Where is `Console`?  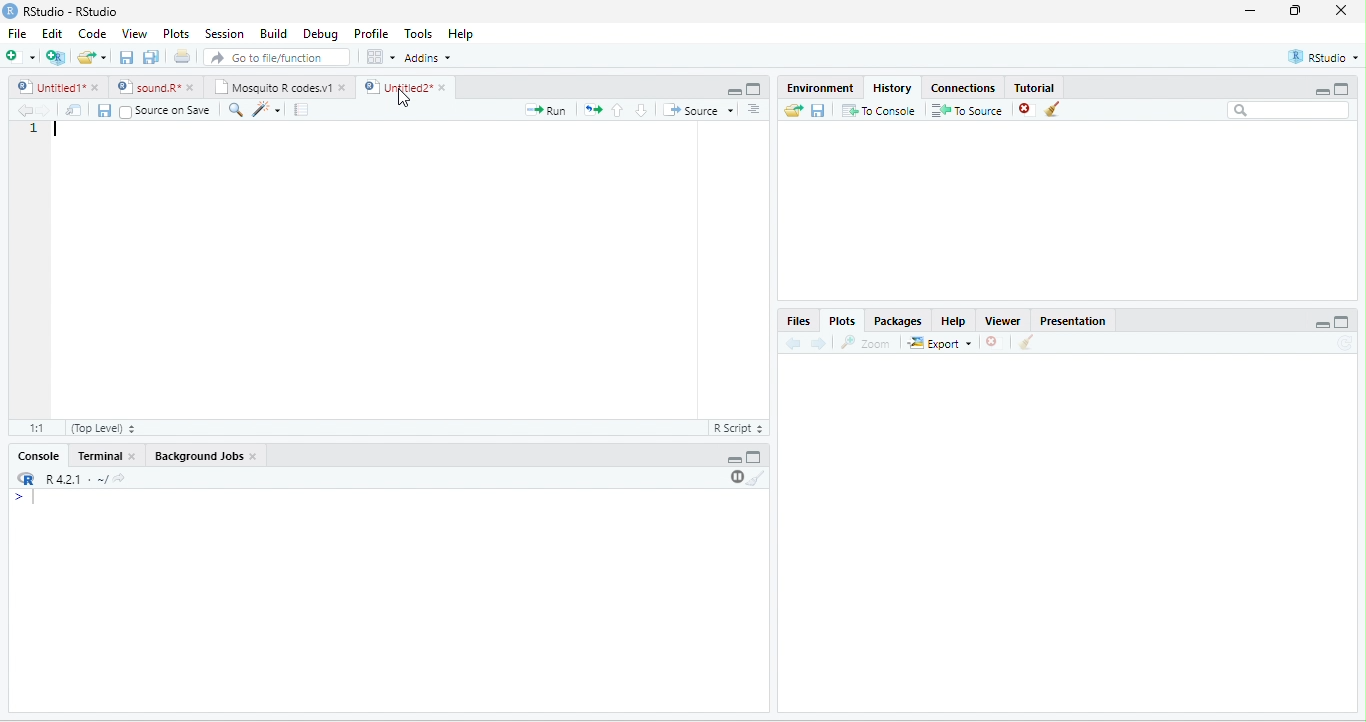
Console is located at coordinates (38, 455).